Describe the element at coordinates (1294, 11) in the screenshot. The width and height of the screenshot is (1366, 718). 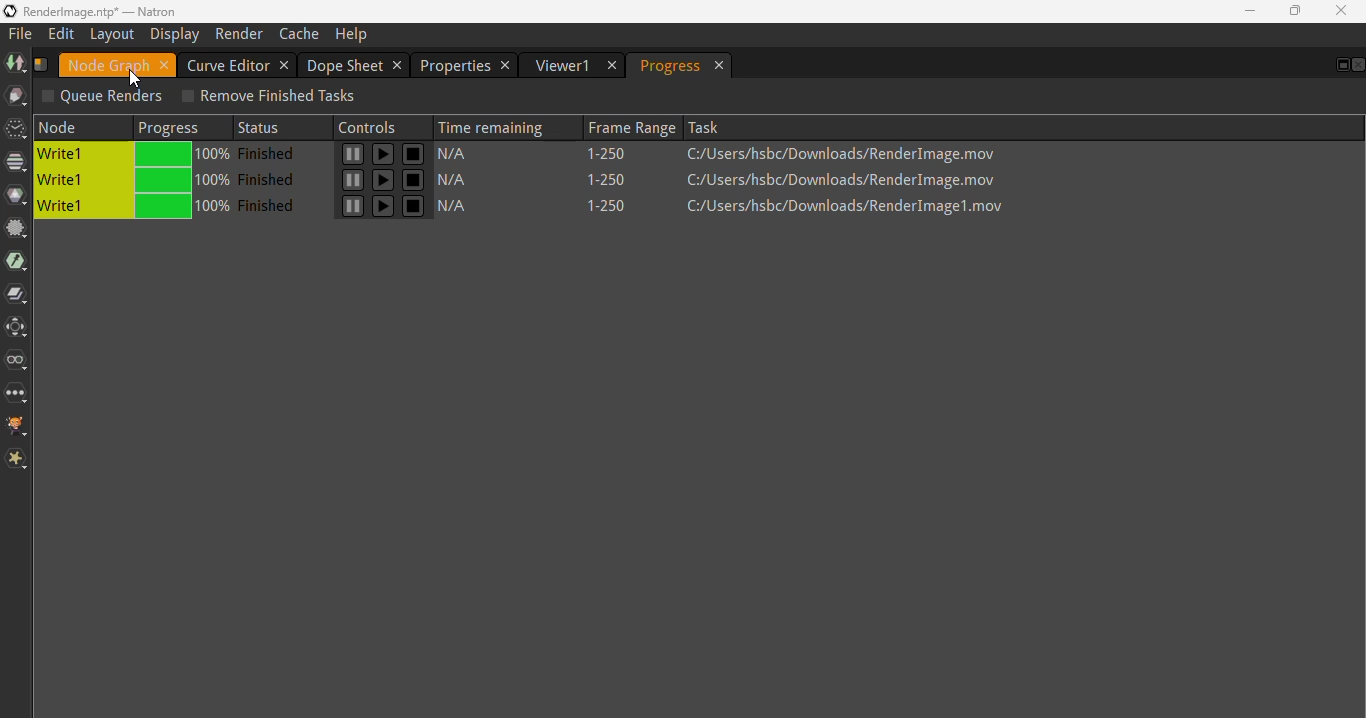
I see `maximize` at that location.